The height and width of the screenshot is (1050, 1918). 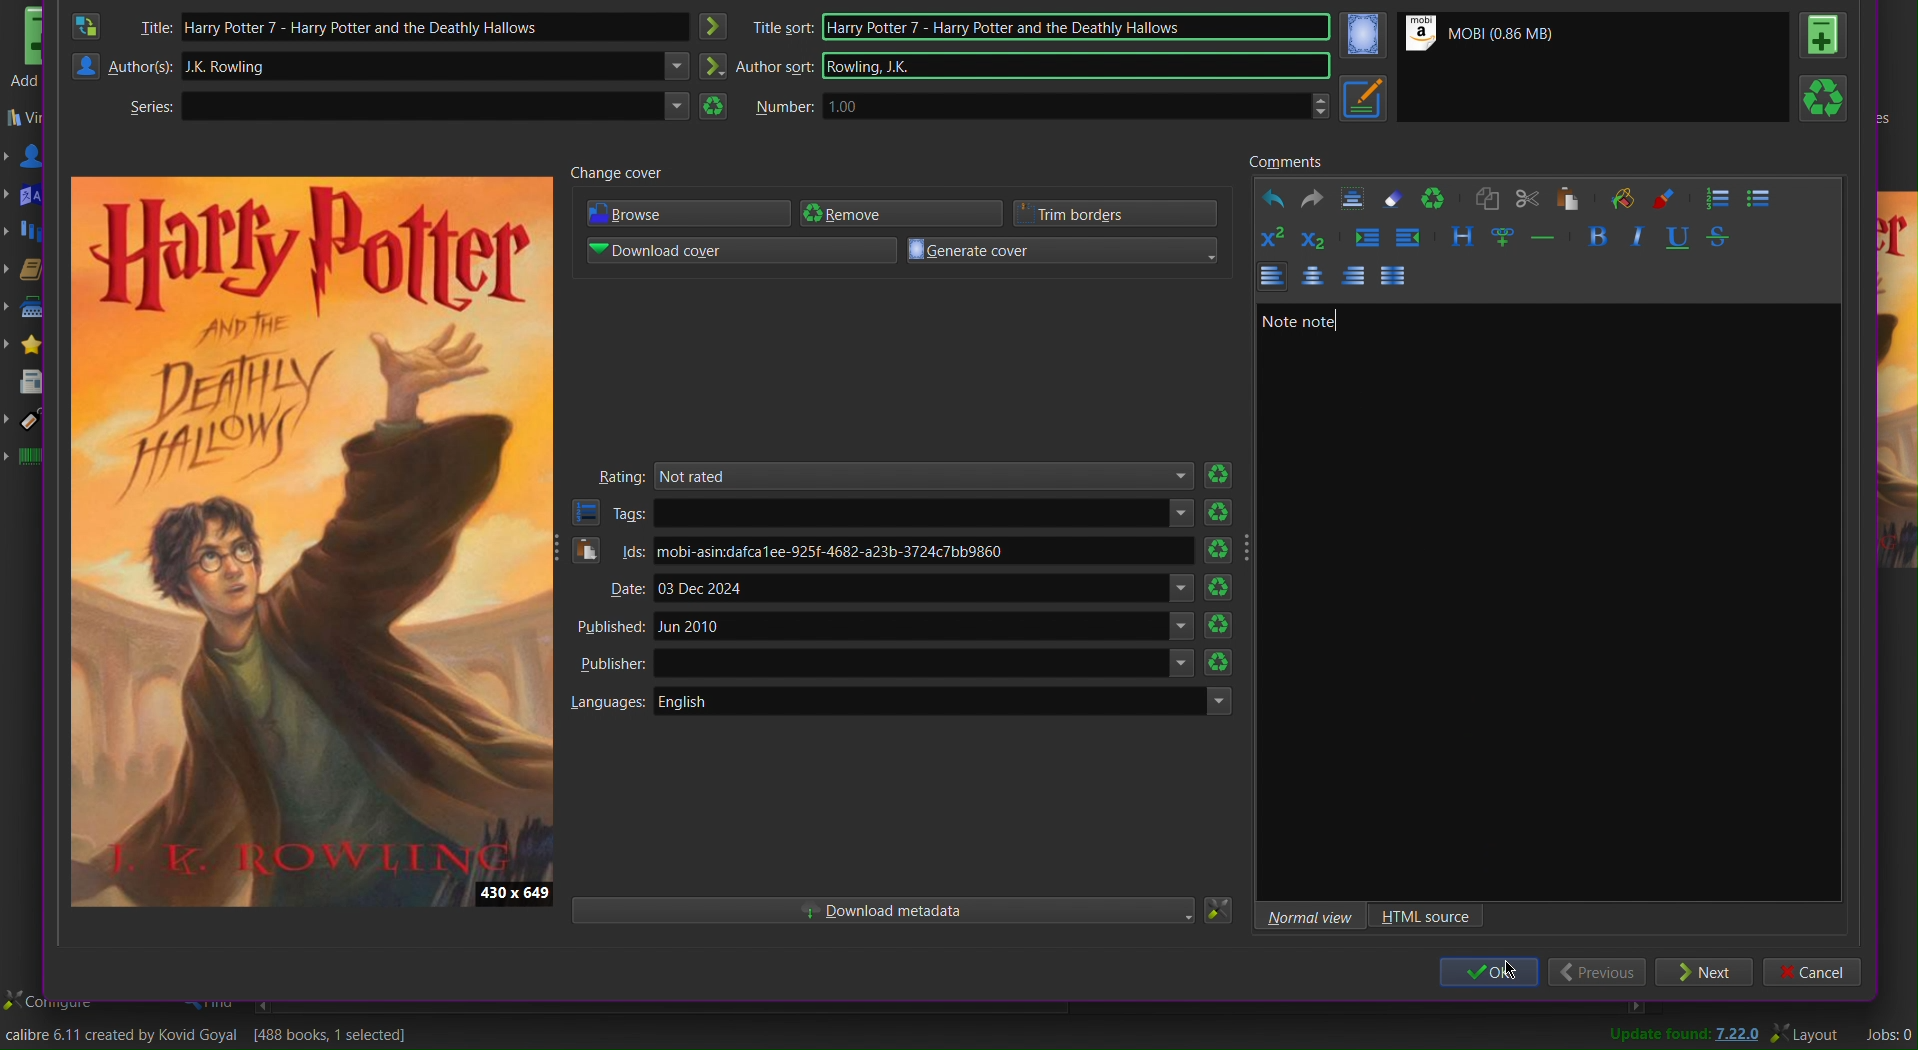 What do you see at coordinates (1571, 200) in the screenshot?
I see `Paste` at bounding box center [1571, 200].